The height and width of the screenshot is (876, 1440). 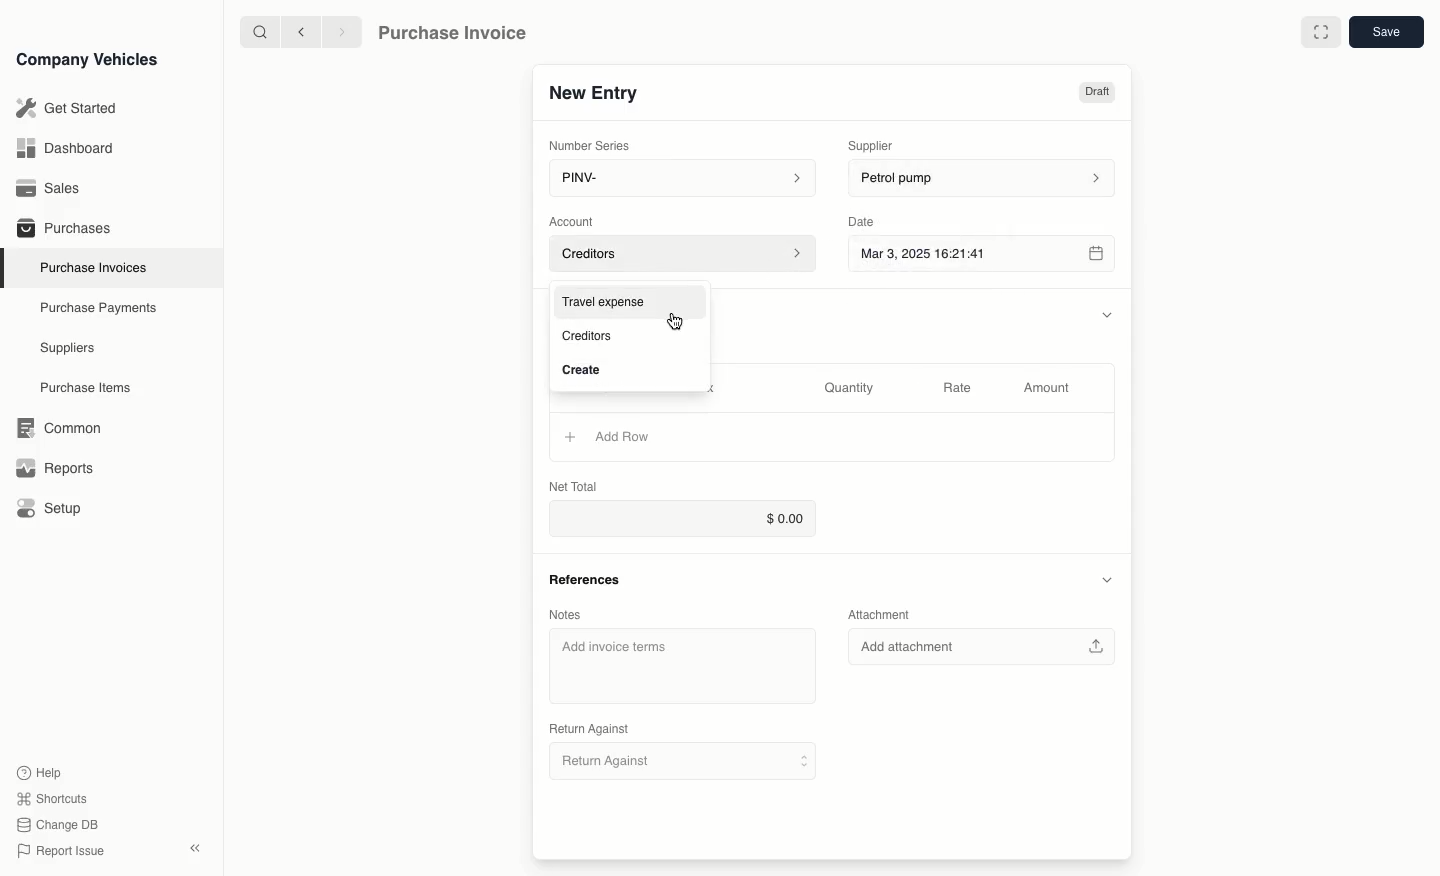 I want to click on cursor, so click(x=676, y=323).